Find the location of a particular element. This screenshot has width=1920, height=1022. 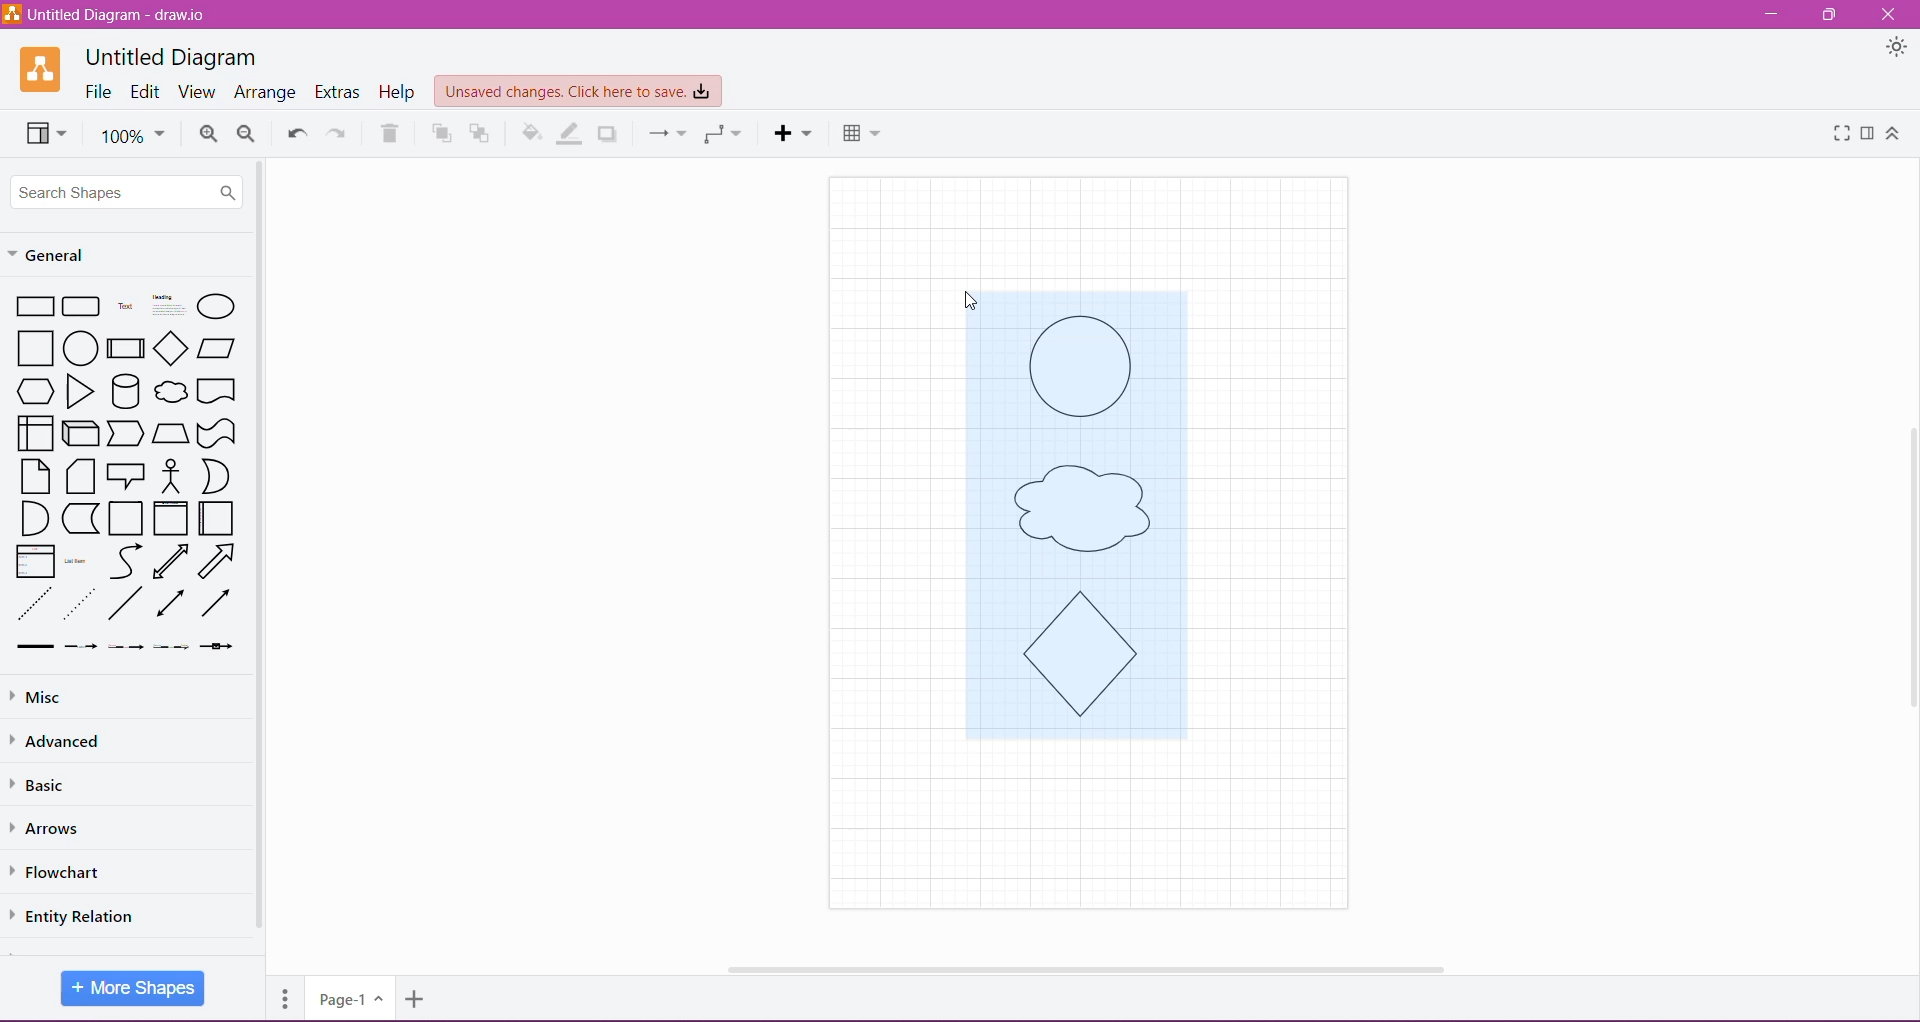

Arrange is located at coordinates (265, 93).